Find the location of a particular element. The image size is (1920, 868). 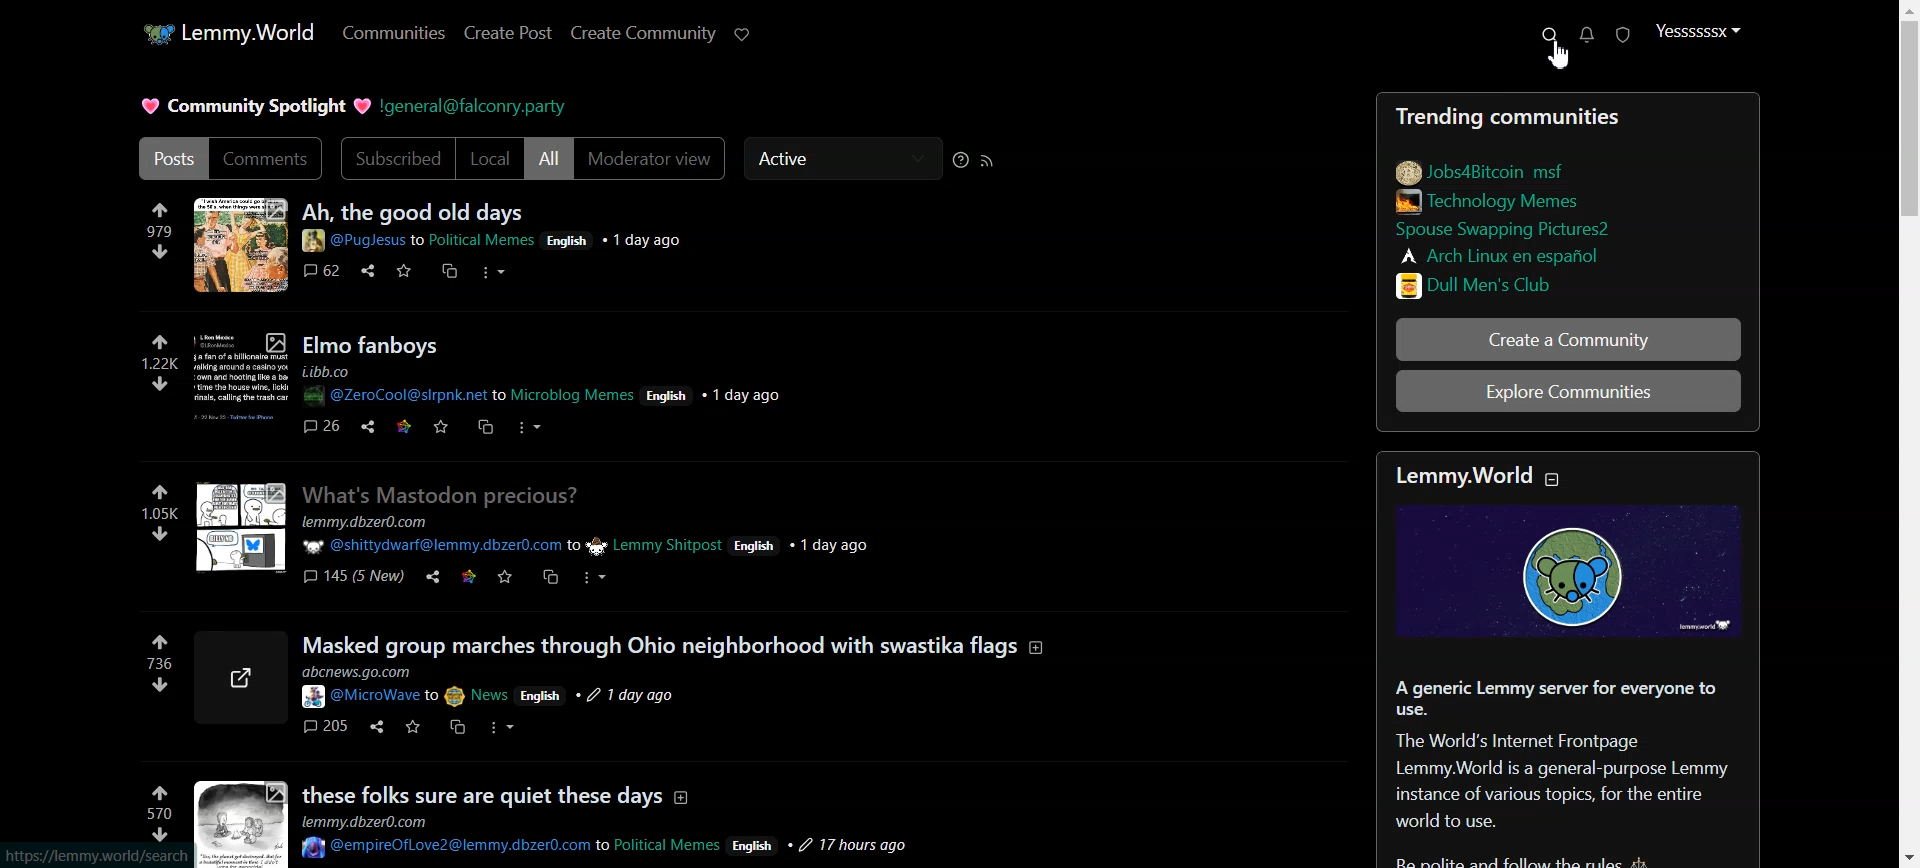

link is located at coordinates (469, 576).